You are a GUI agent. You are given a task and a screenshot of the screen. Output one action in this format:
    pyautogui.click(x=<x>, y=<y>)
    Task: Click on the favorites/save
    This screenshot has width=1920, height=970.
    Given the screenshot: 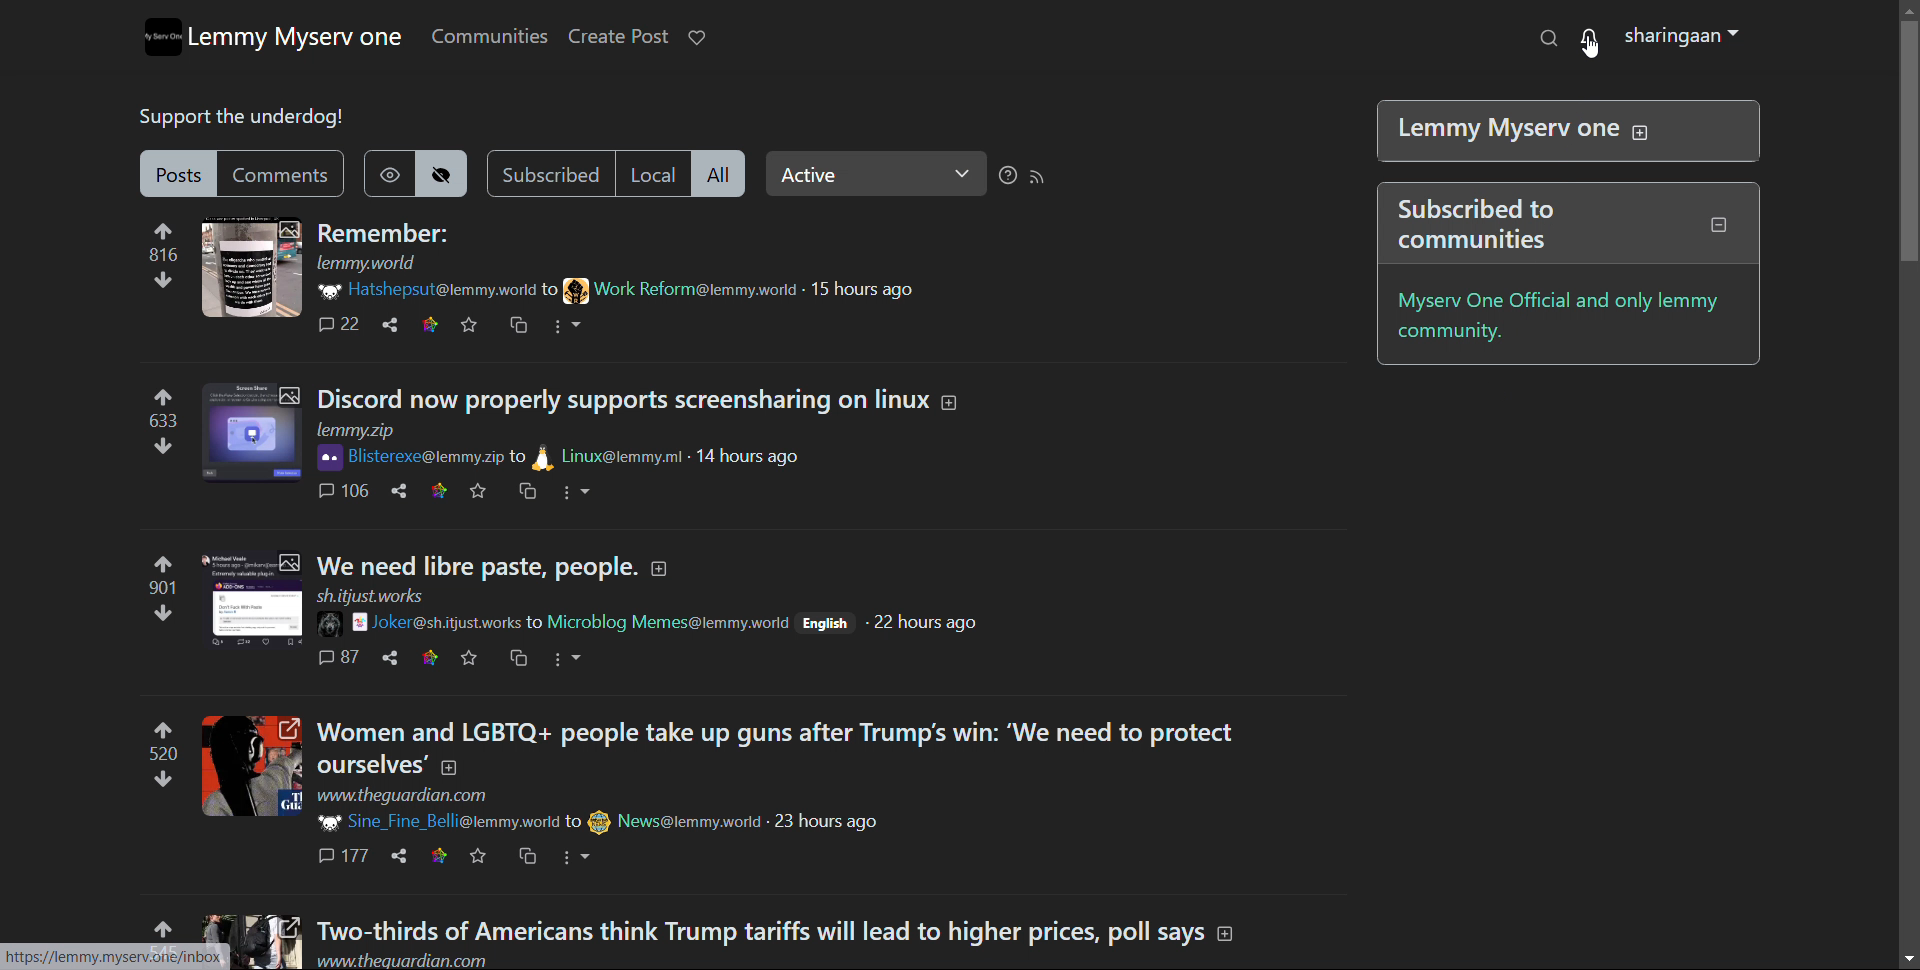 What is the action you would take?
    pyautogui.click(x=478, y=491)
    